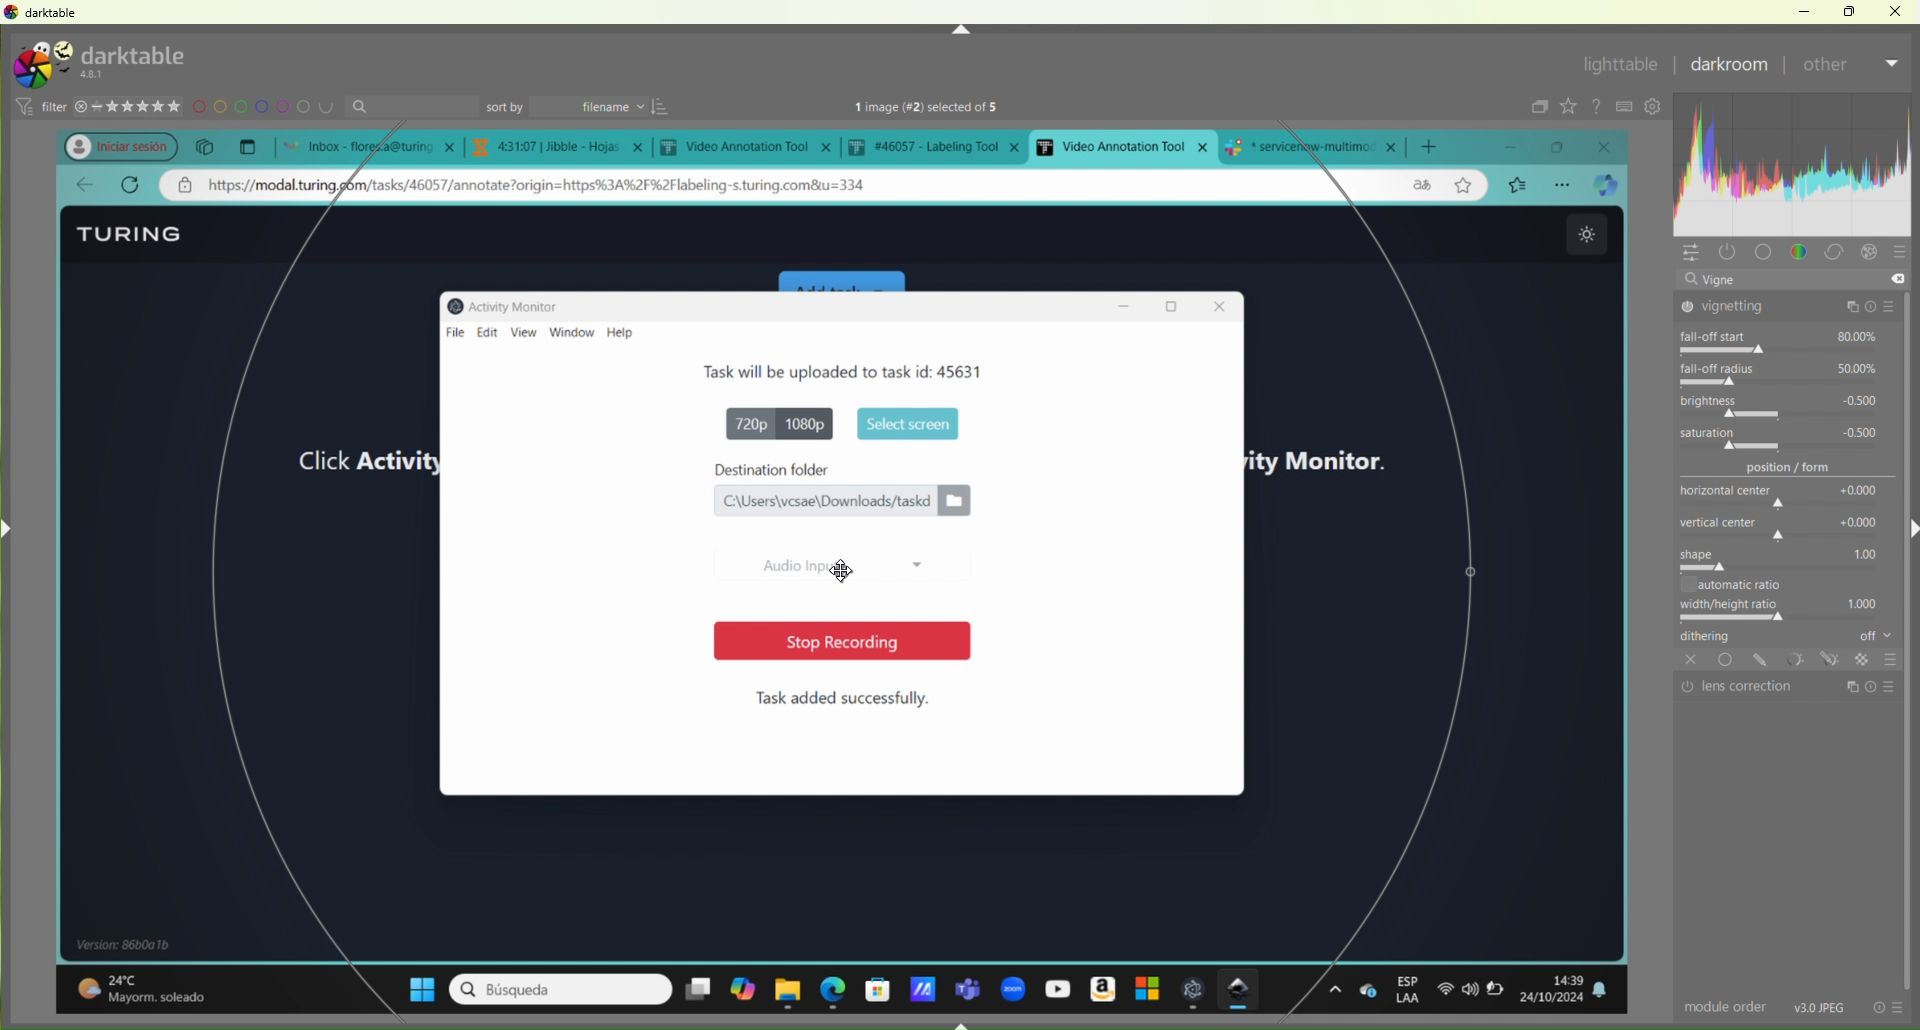 Image resolution: width=1920 pixels, height=1030 pixels. Describe the element at coordinates (834, 988) in the screenshot. I see `edge` at that location.